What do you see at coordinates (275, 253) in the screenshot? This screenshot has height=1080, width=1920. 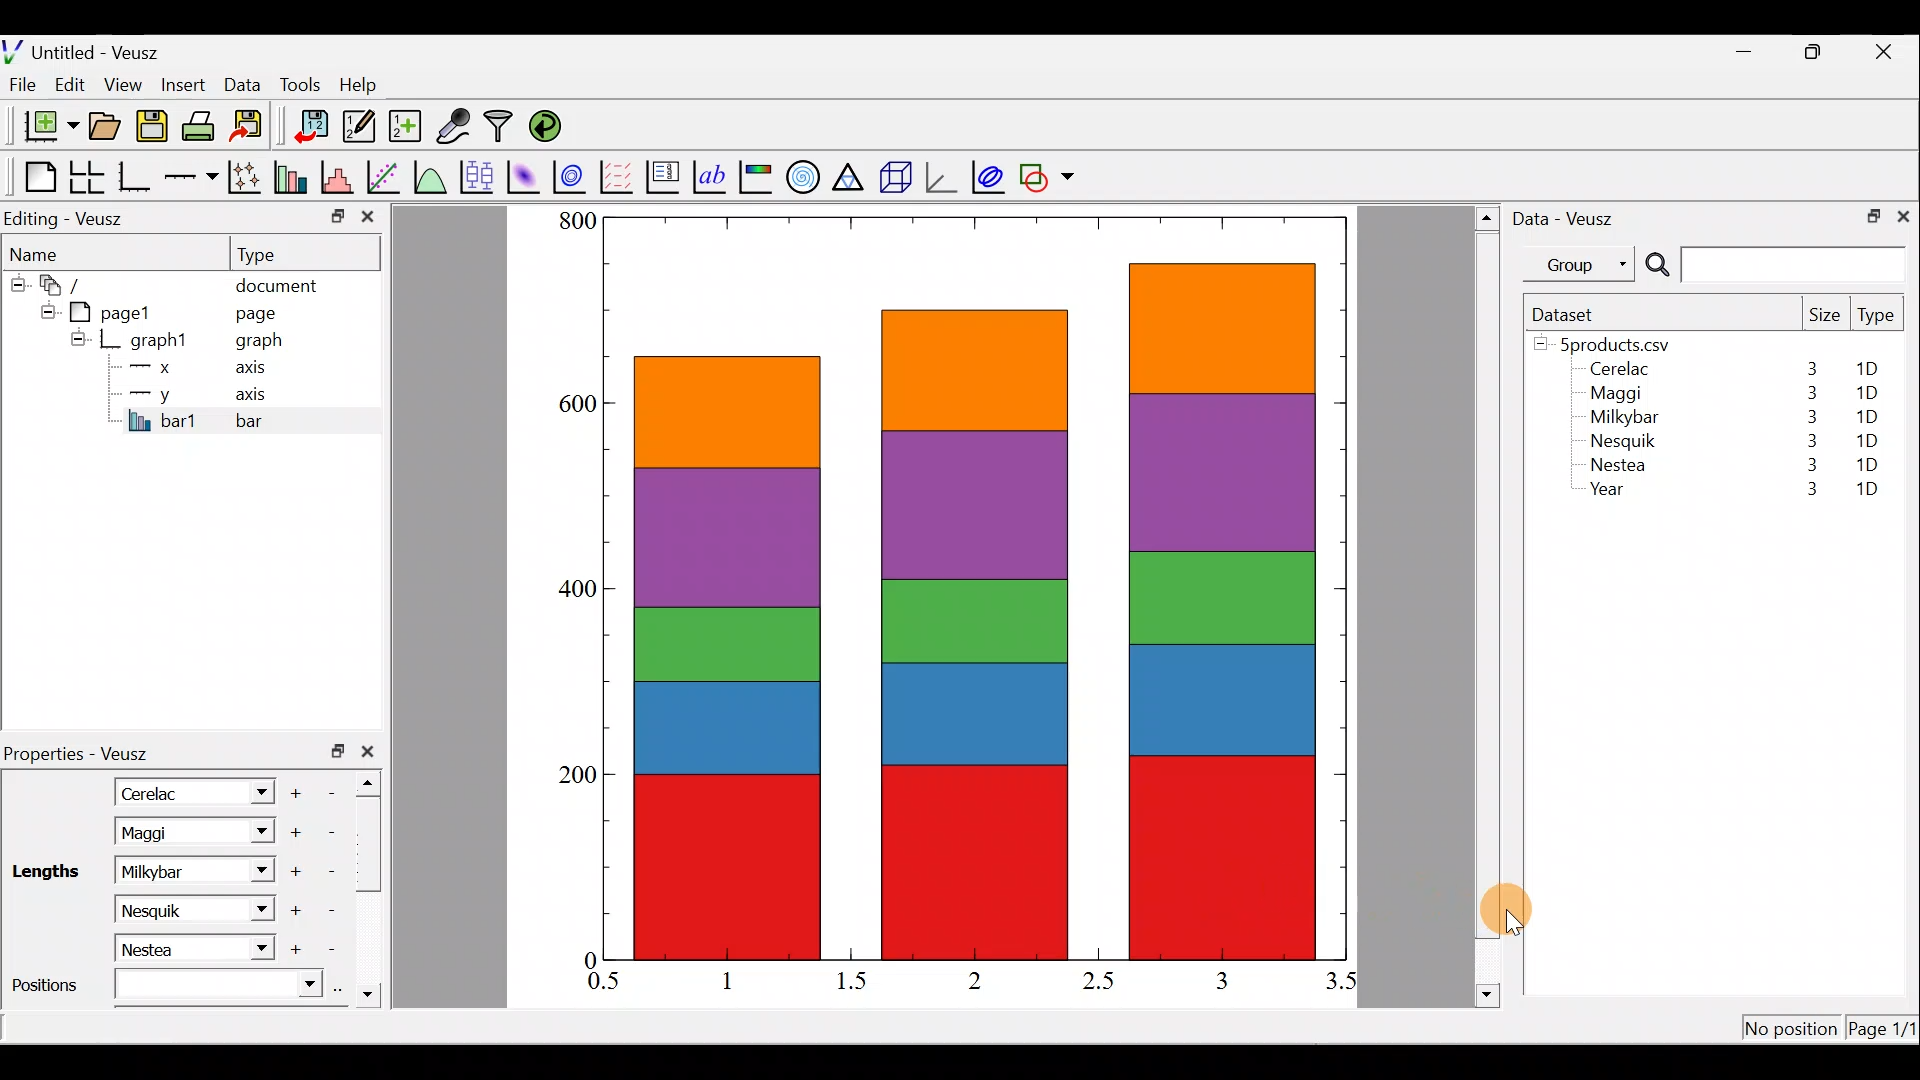 I see `Type` at bounding box center [275, 253].